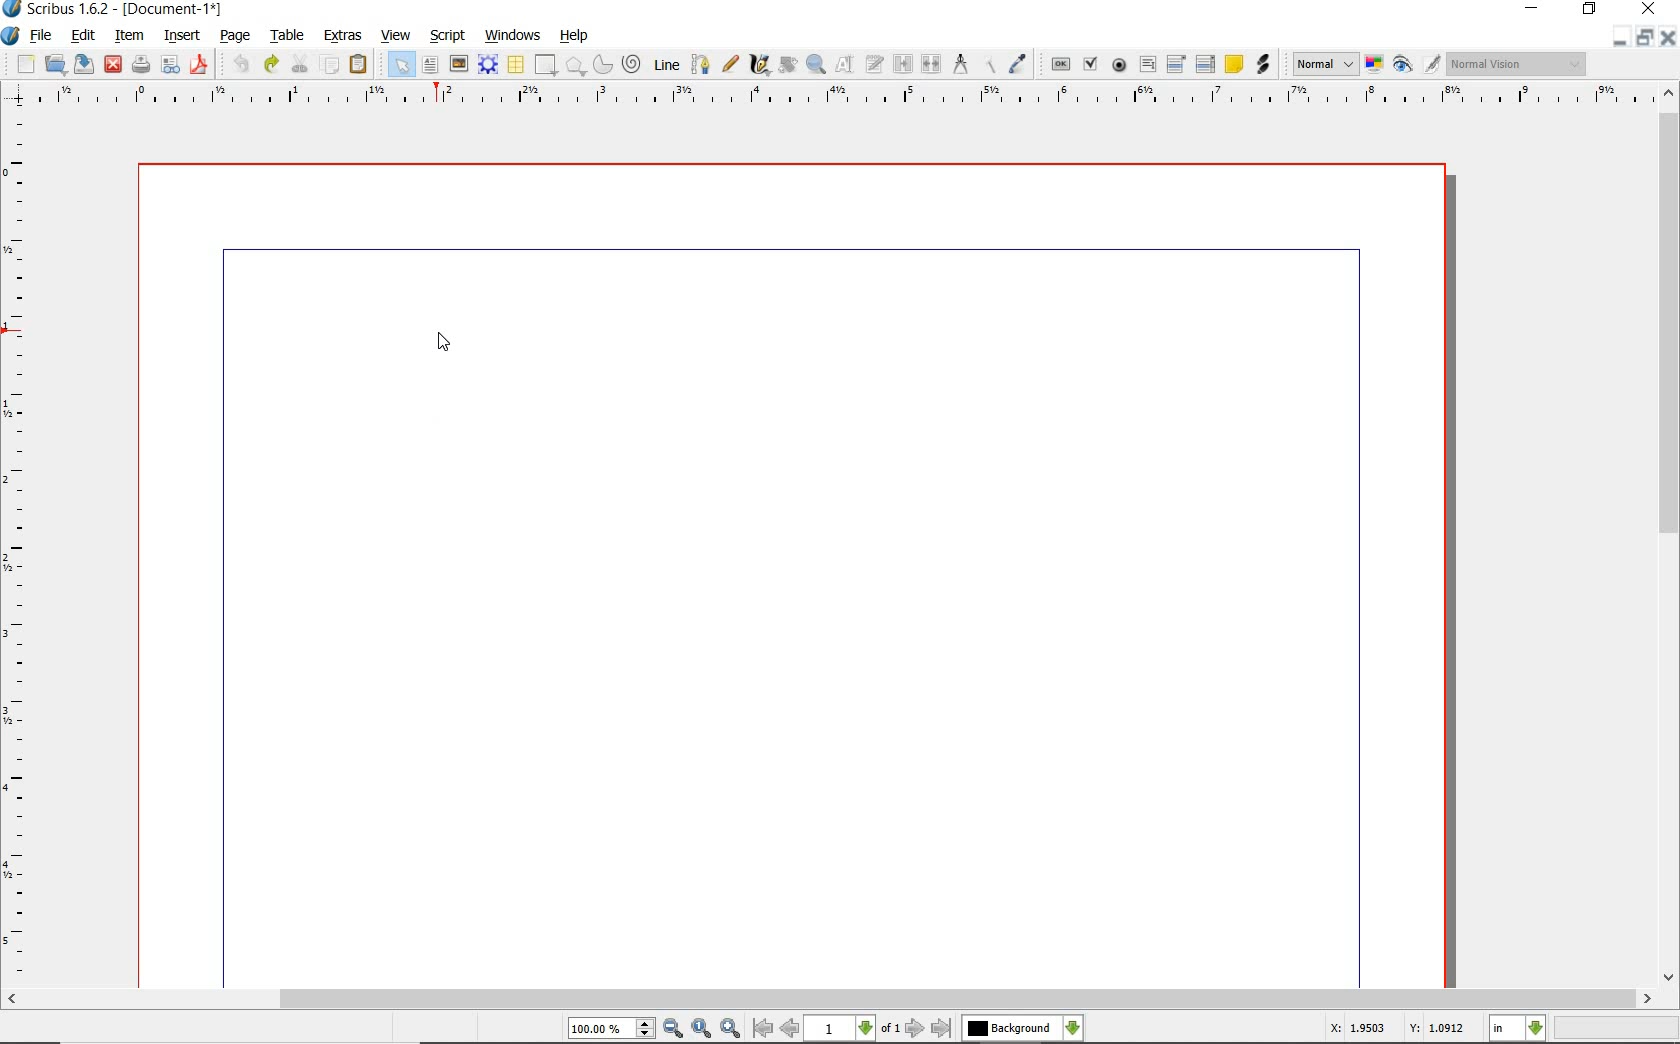  I want to click on new, so click(26, 66).